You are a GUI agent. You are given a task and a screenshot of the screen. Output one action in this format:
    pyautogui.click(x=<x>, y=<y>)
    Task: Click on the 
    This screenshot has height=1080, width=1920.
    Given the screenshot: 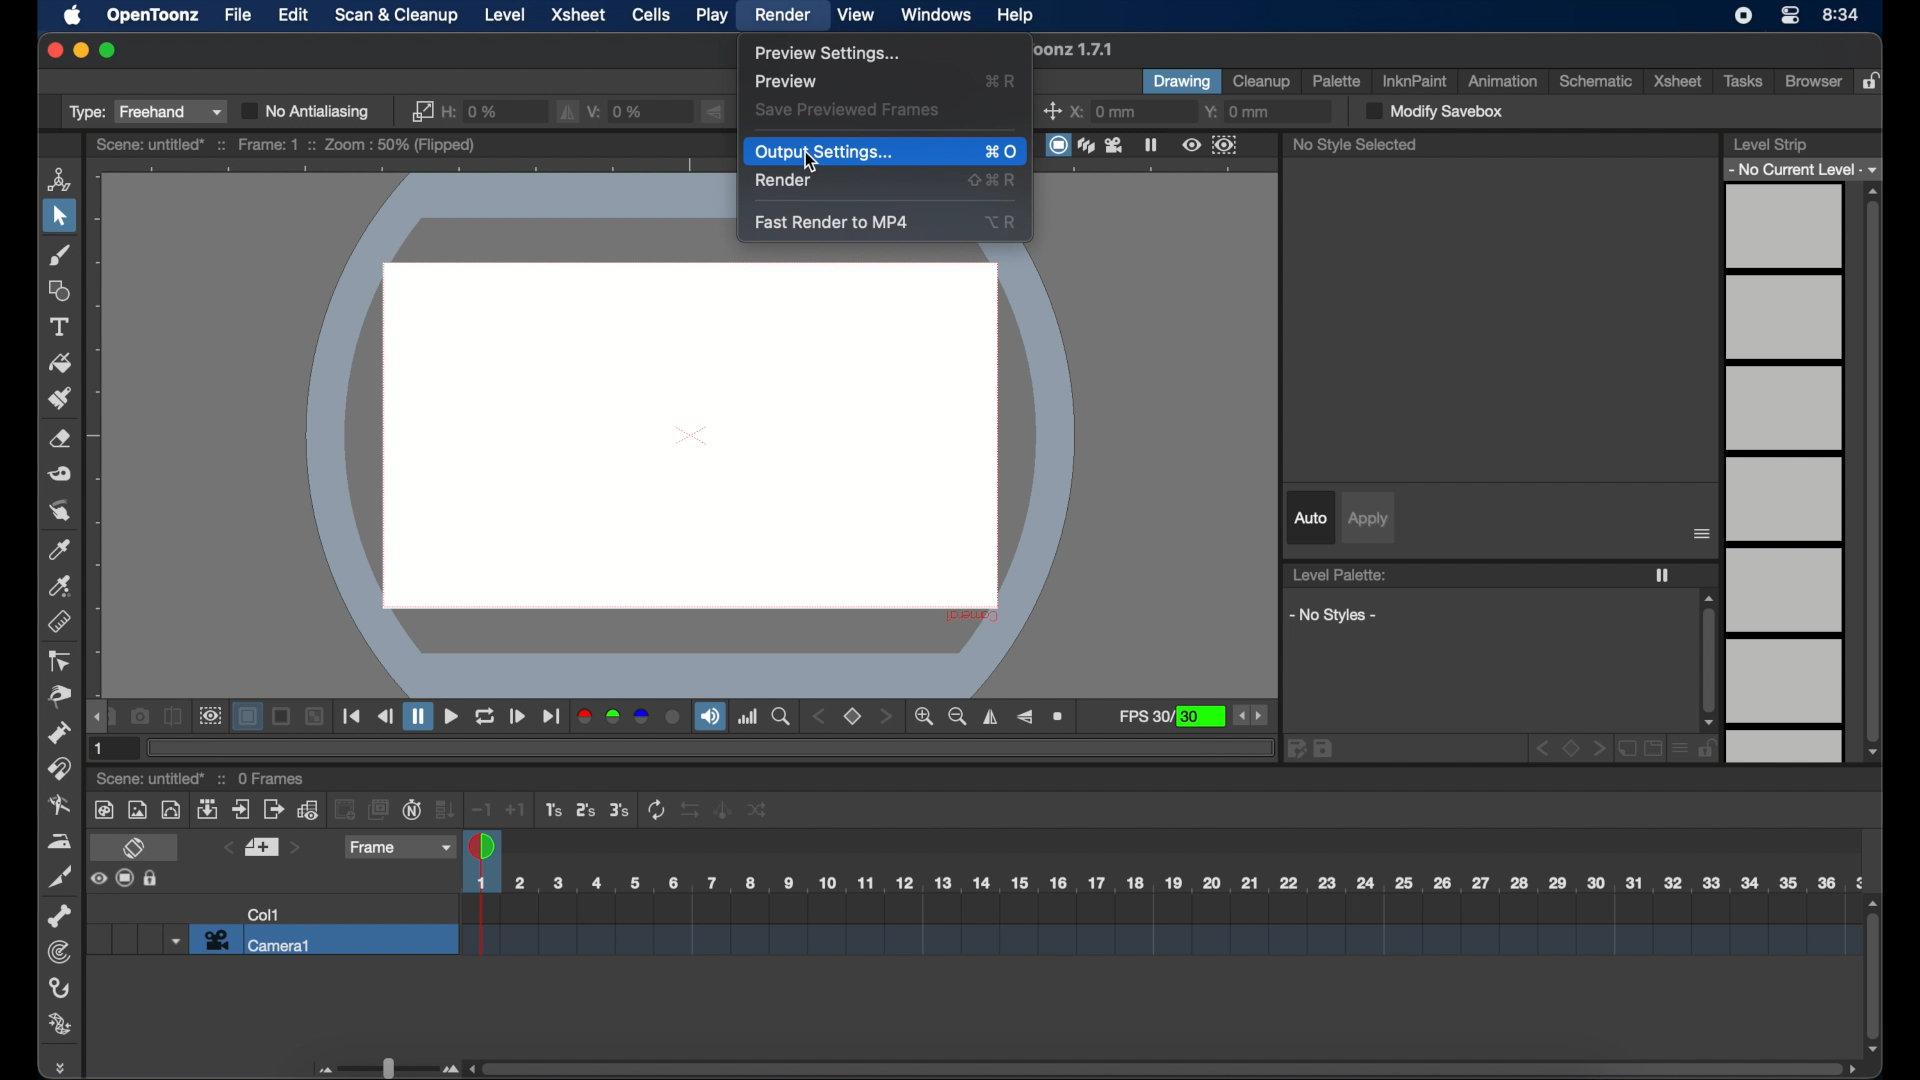 What is the action you would take?
    pyautogui.click(x=1658, y=748)
    